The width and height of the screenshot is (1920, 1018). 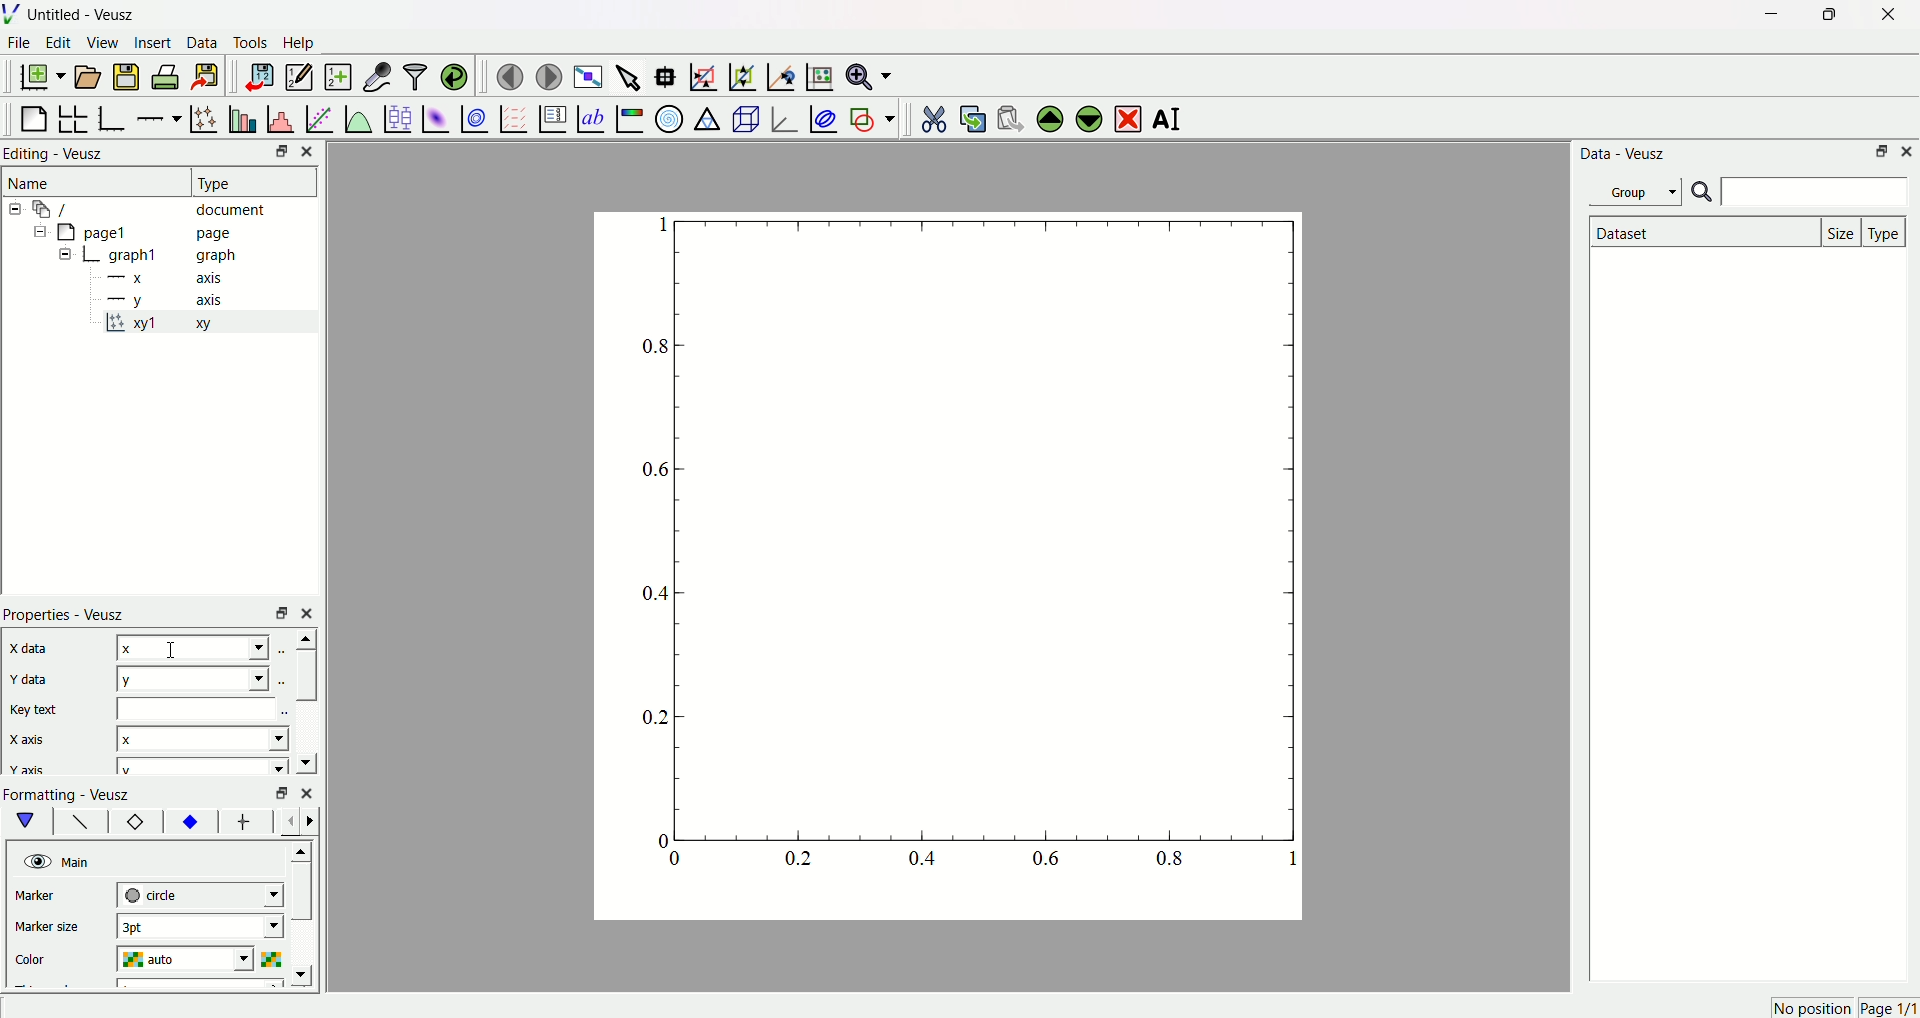 I want to click on collapse, so click(x=18, y=209).